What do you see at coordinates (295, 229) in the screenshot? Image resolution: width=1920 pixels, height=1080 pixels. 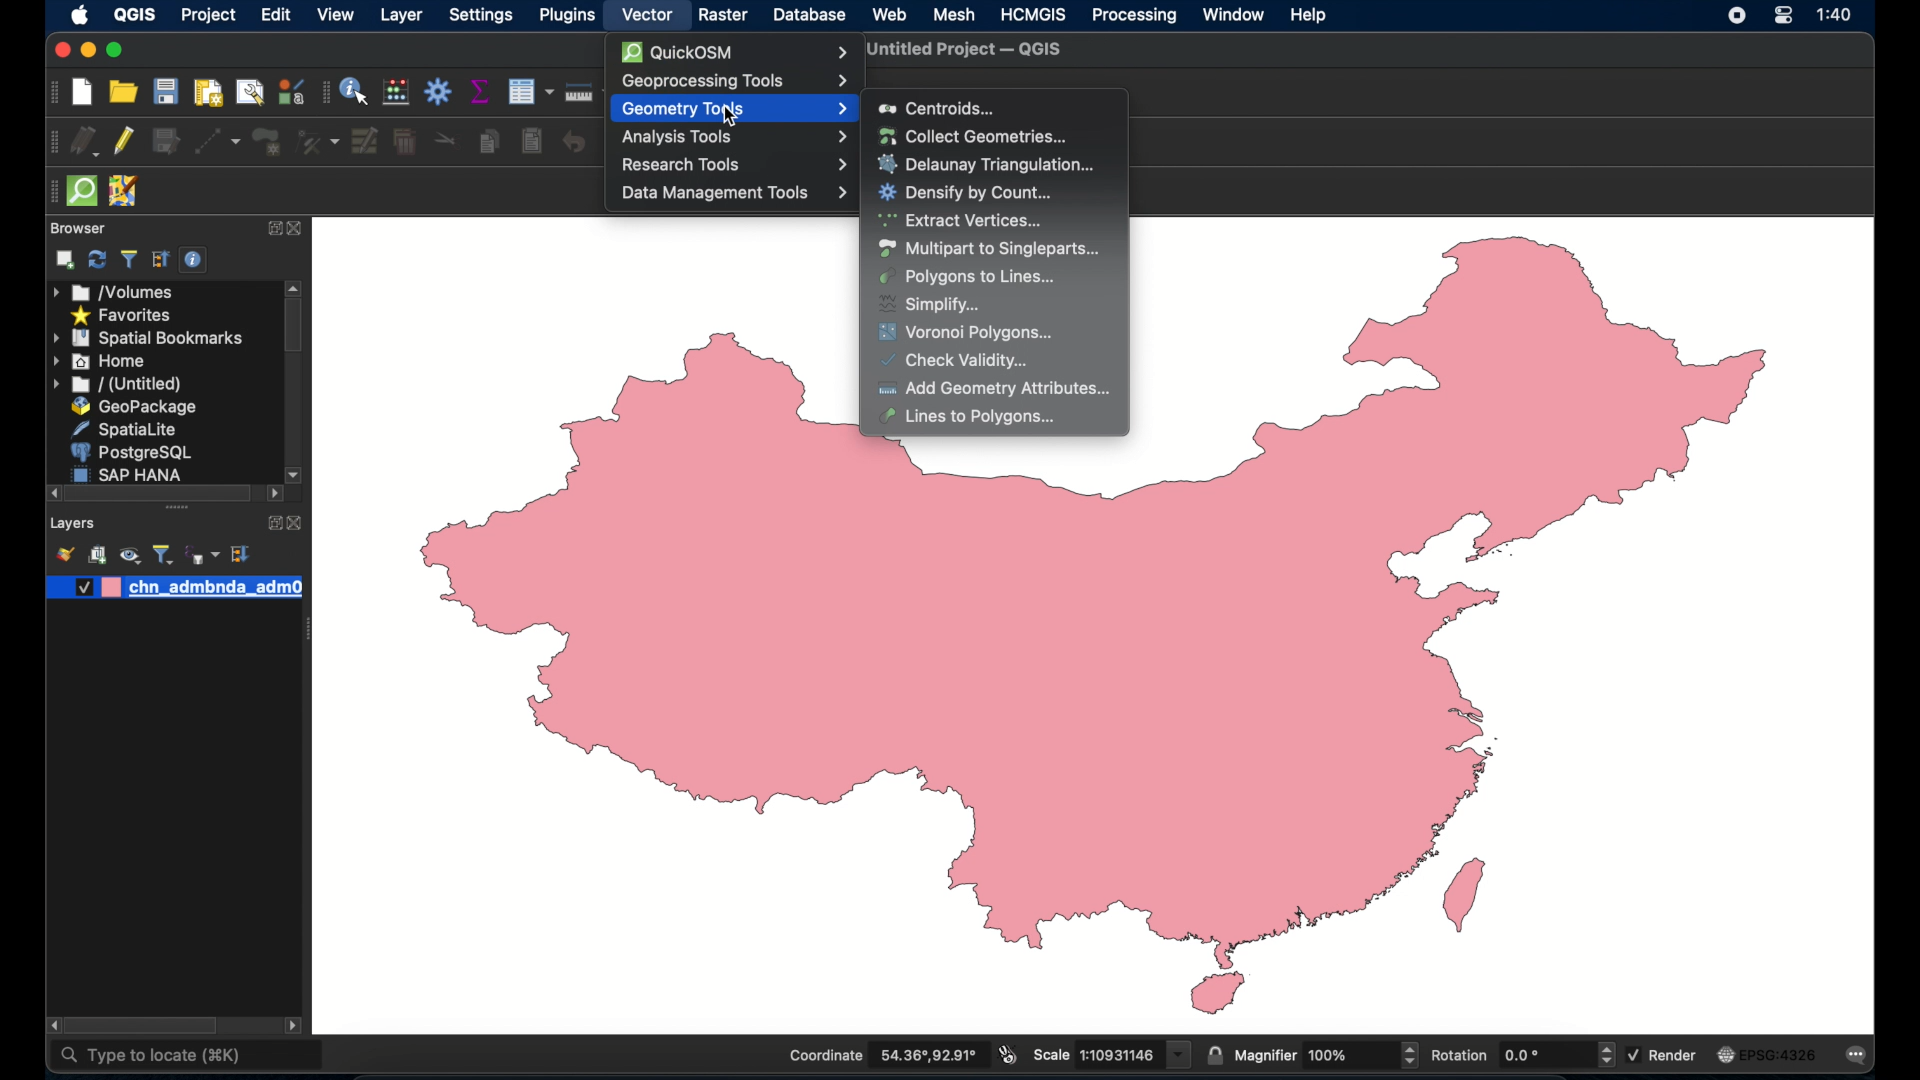 I see `close` at bounding box center [295, 229].